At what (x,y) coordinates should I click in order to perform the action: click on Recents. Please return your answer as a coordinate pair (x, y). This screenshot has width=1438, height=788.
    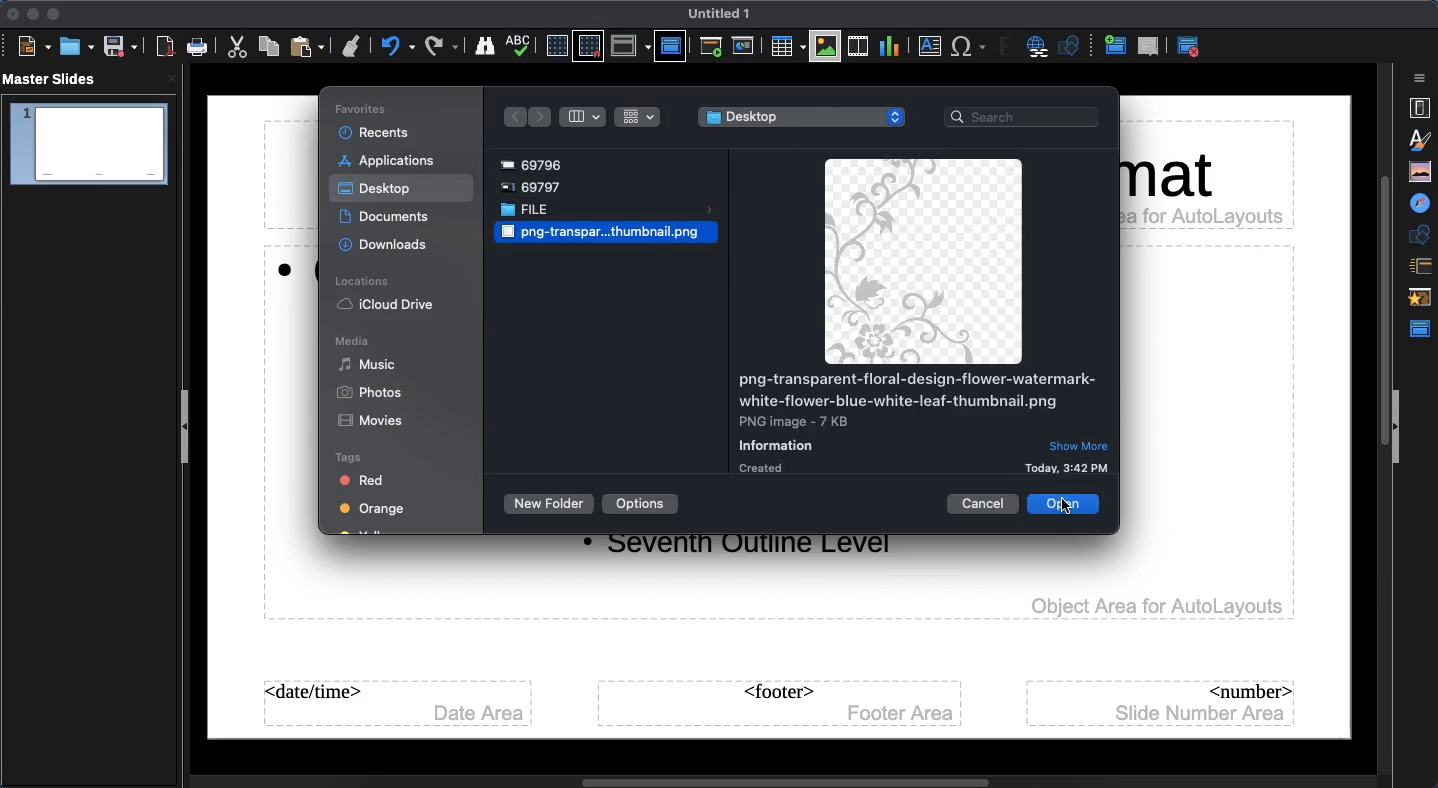
    Looking at the image, I should click on (378, 134).